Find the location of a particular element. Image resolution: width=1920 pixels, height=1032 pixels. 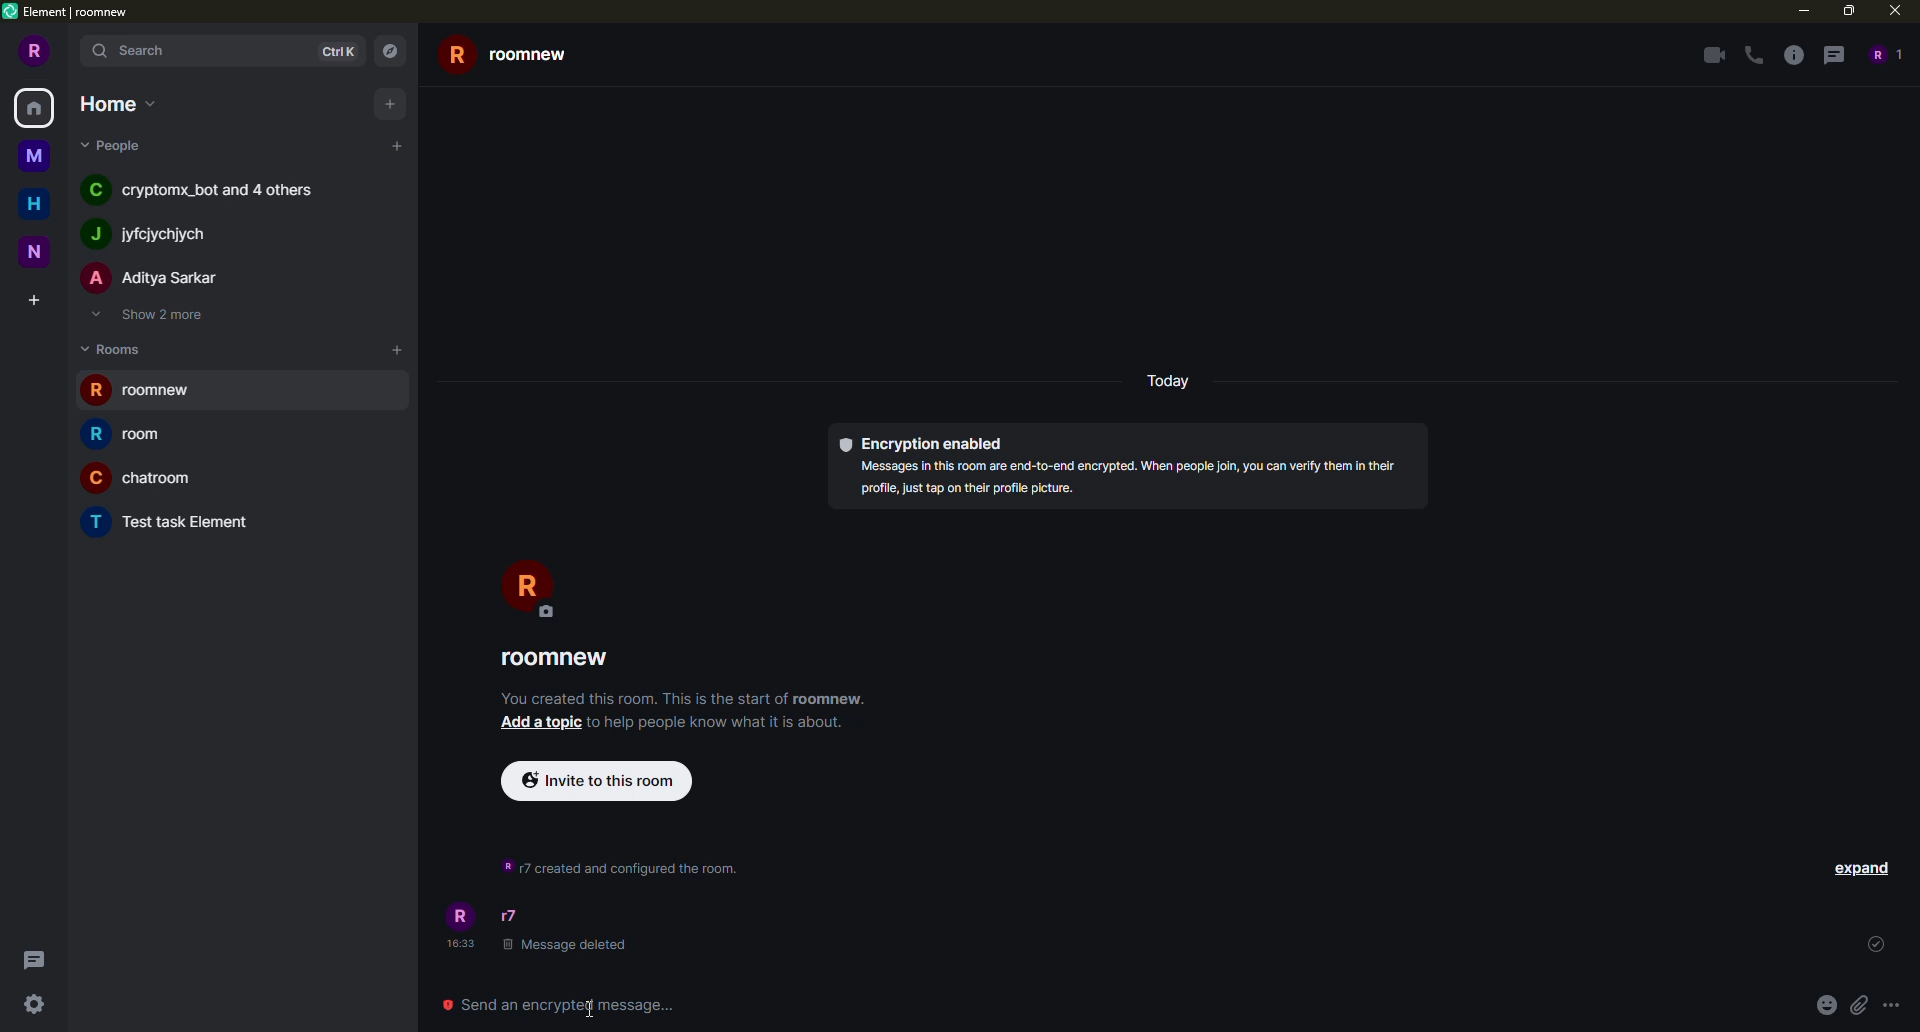

message deleted is located at coordinates (567, 946).